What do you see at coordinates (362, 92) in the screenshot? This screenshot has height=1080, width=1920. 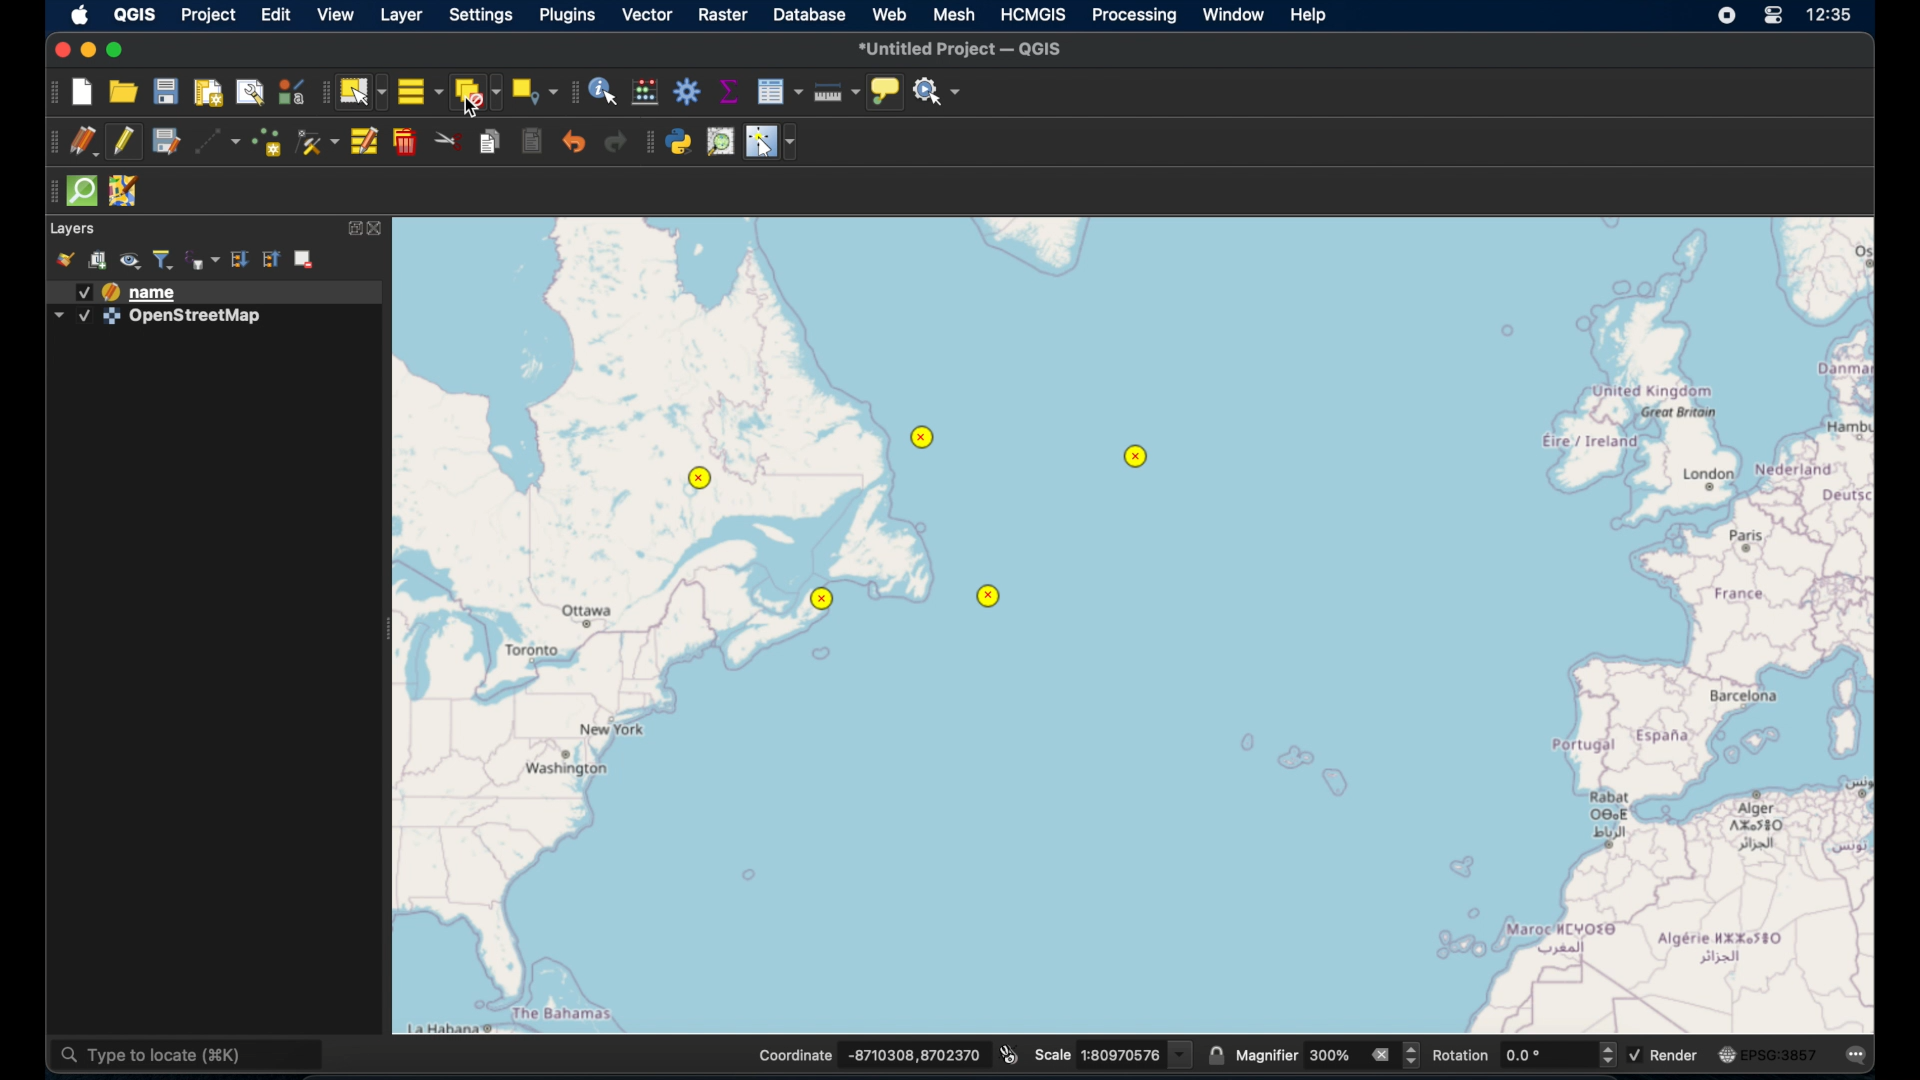 I see `select features by area or single click` at bounding box center [362, 92].